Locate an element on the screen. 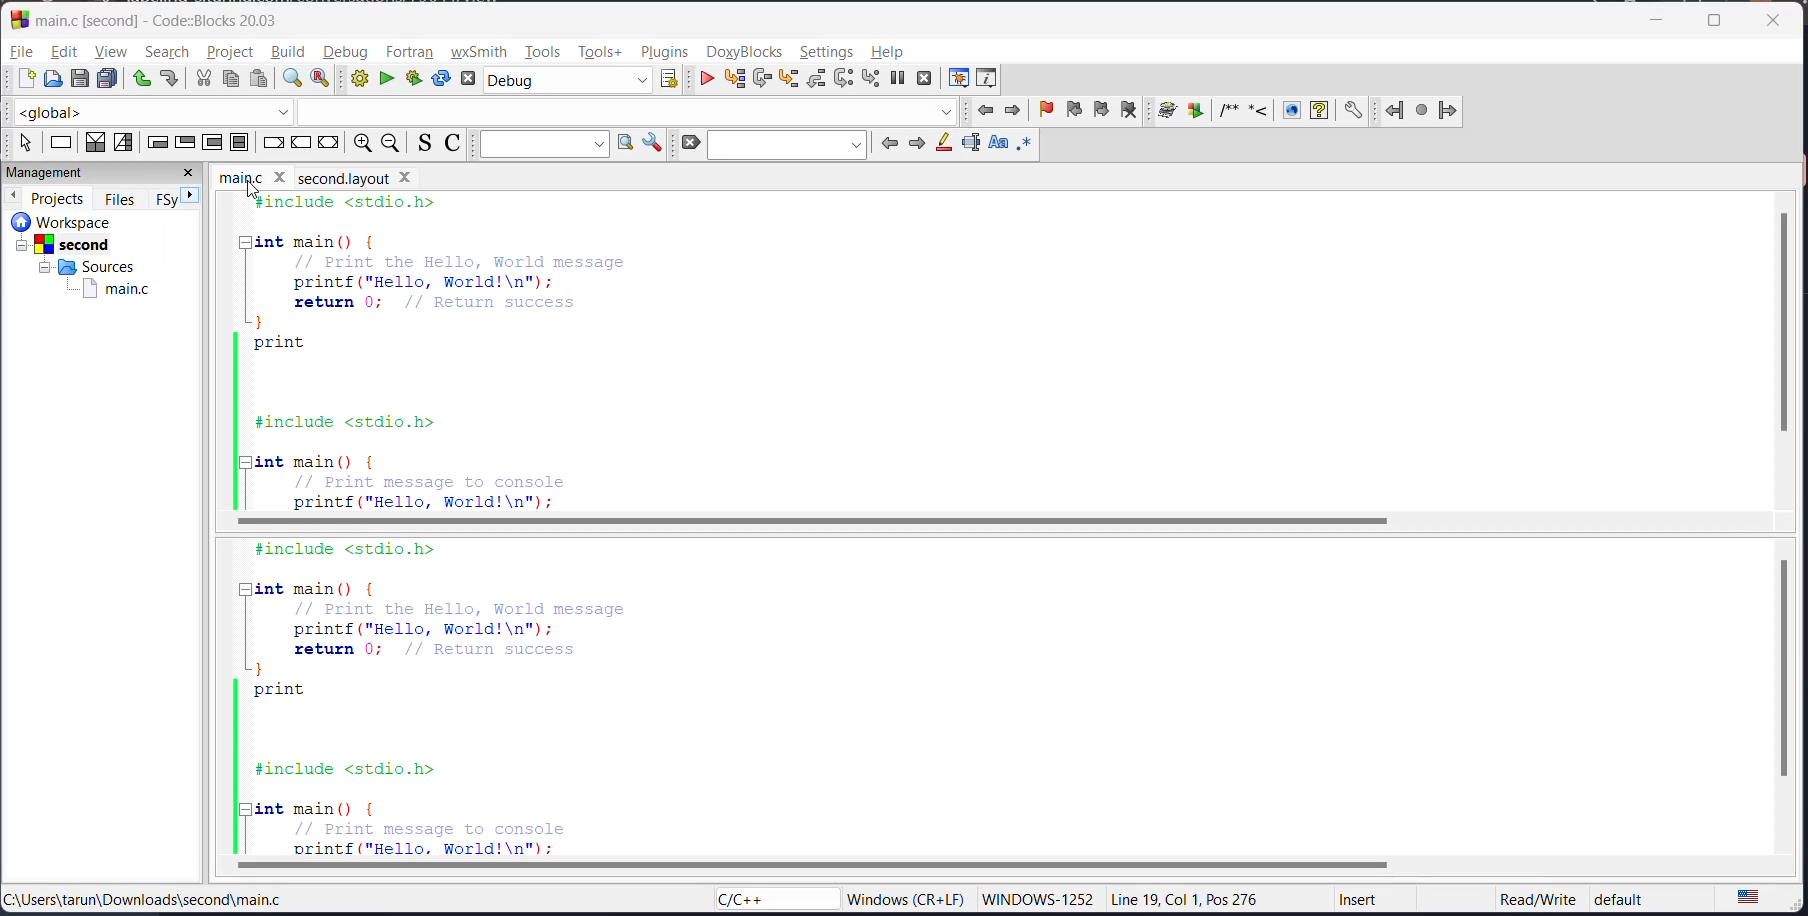 Image resolution: width=1808 pixels, height=916 pixels. projects is located at coordinates (60, 198).